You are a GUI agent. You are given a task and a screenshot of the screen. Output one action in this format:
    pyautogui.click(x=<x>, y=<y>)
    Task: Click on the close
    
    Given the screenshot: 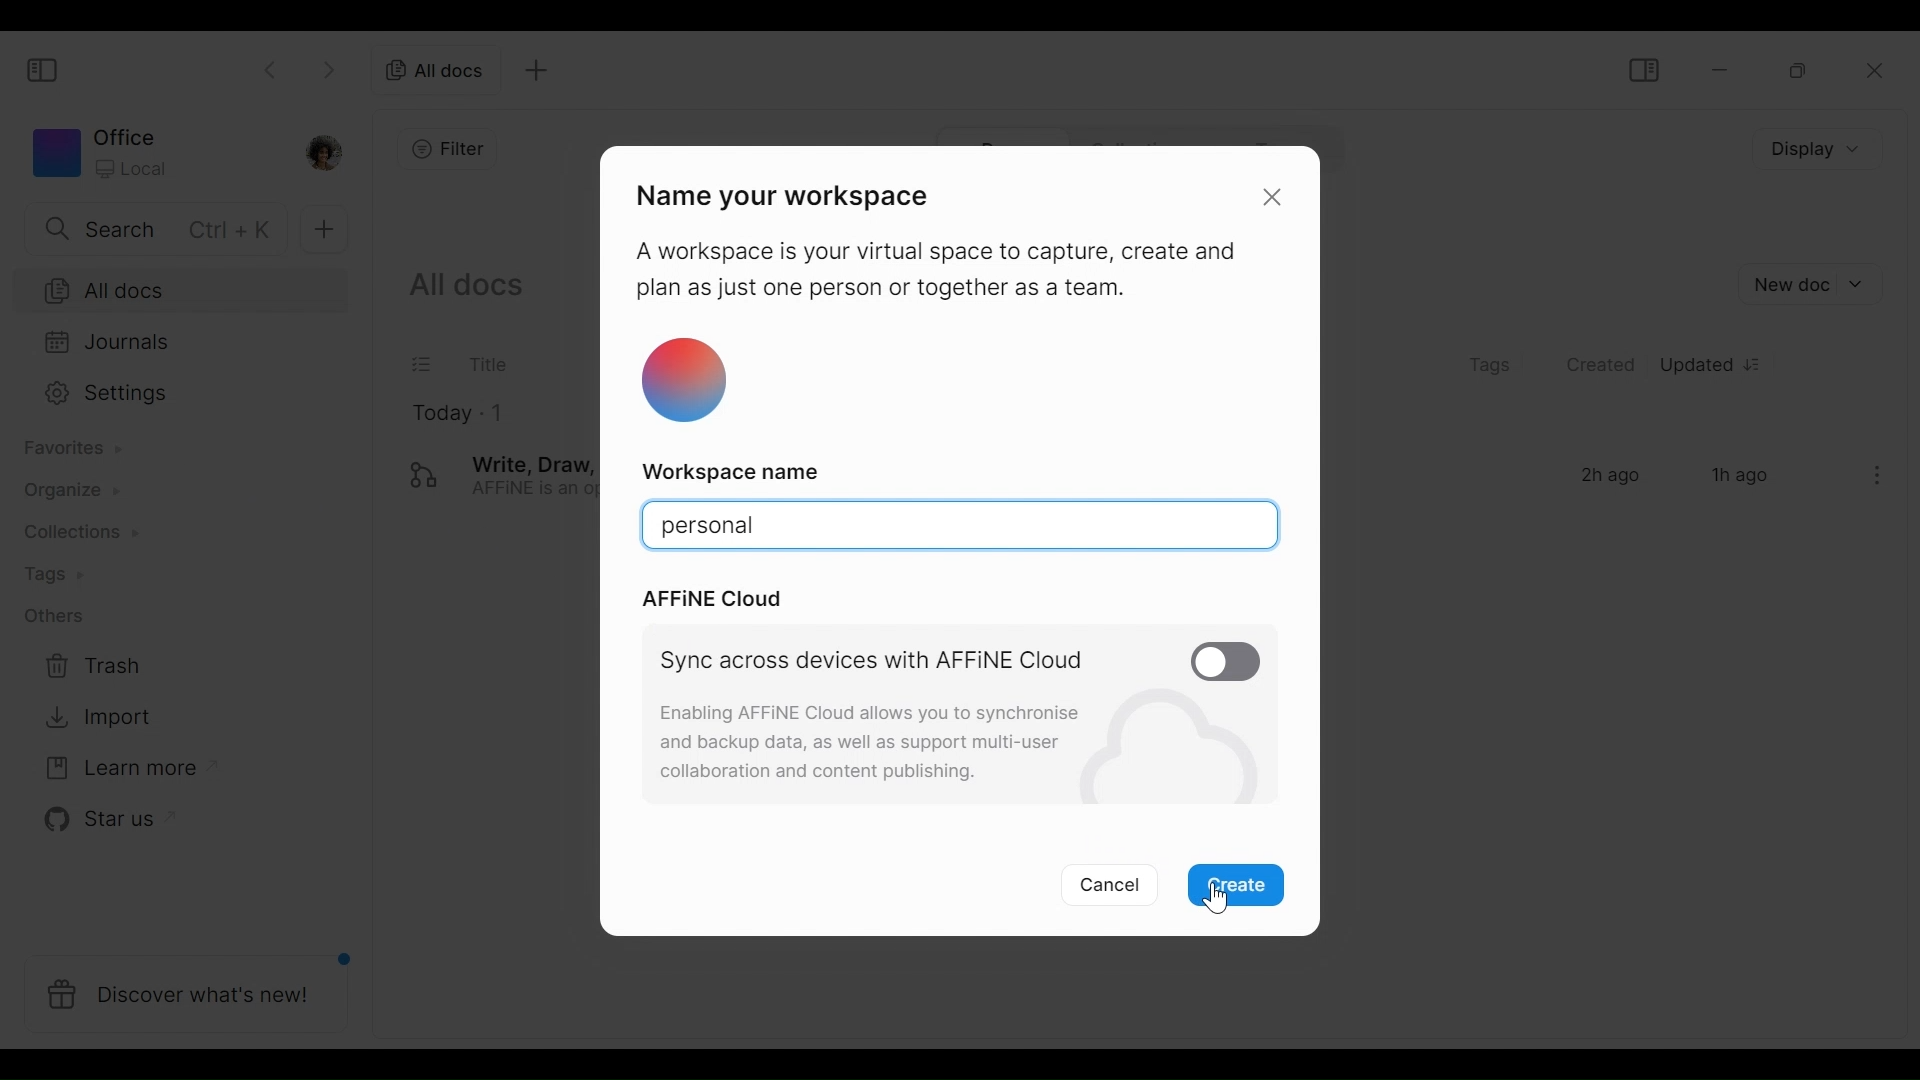 What is the action you would take?
    pyautogui.click(x=1274, y=196)
    